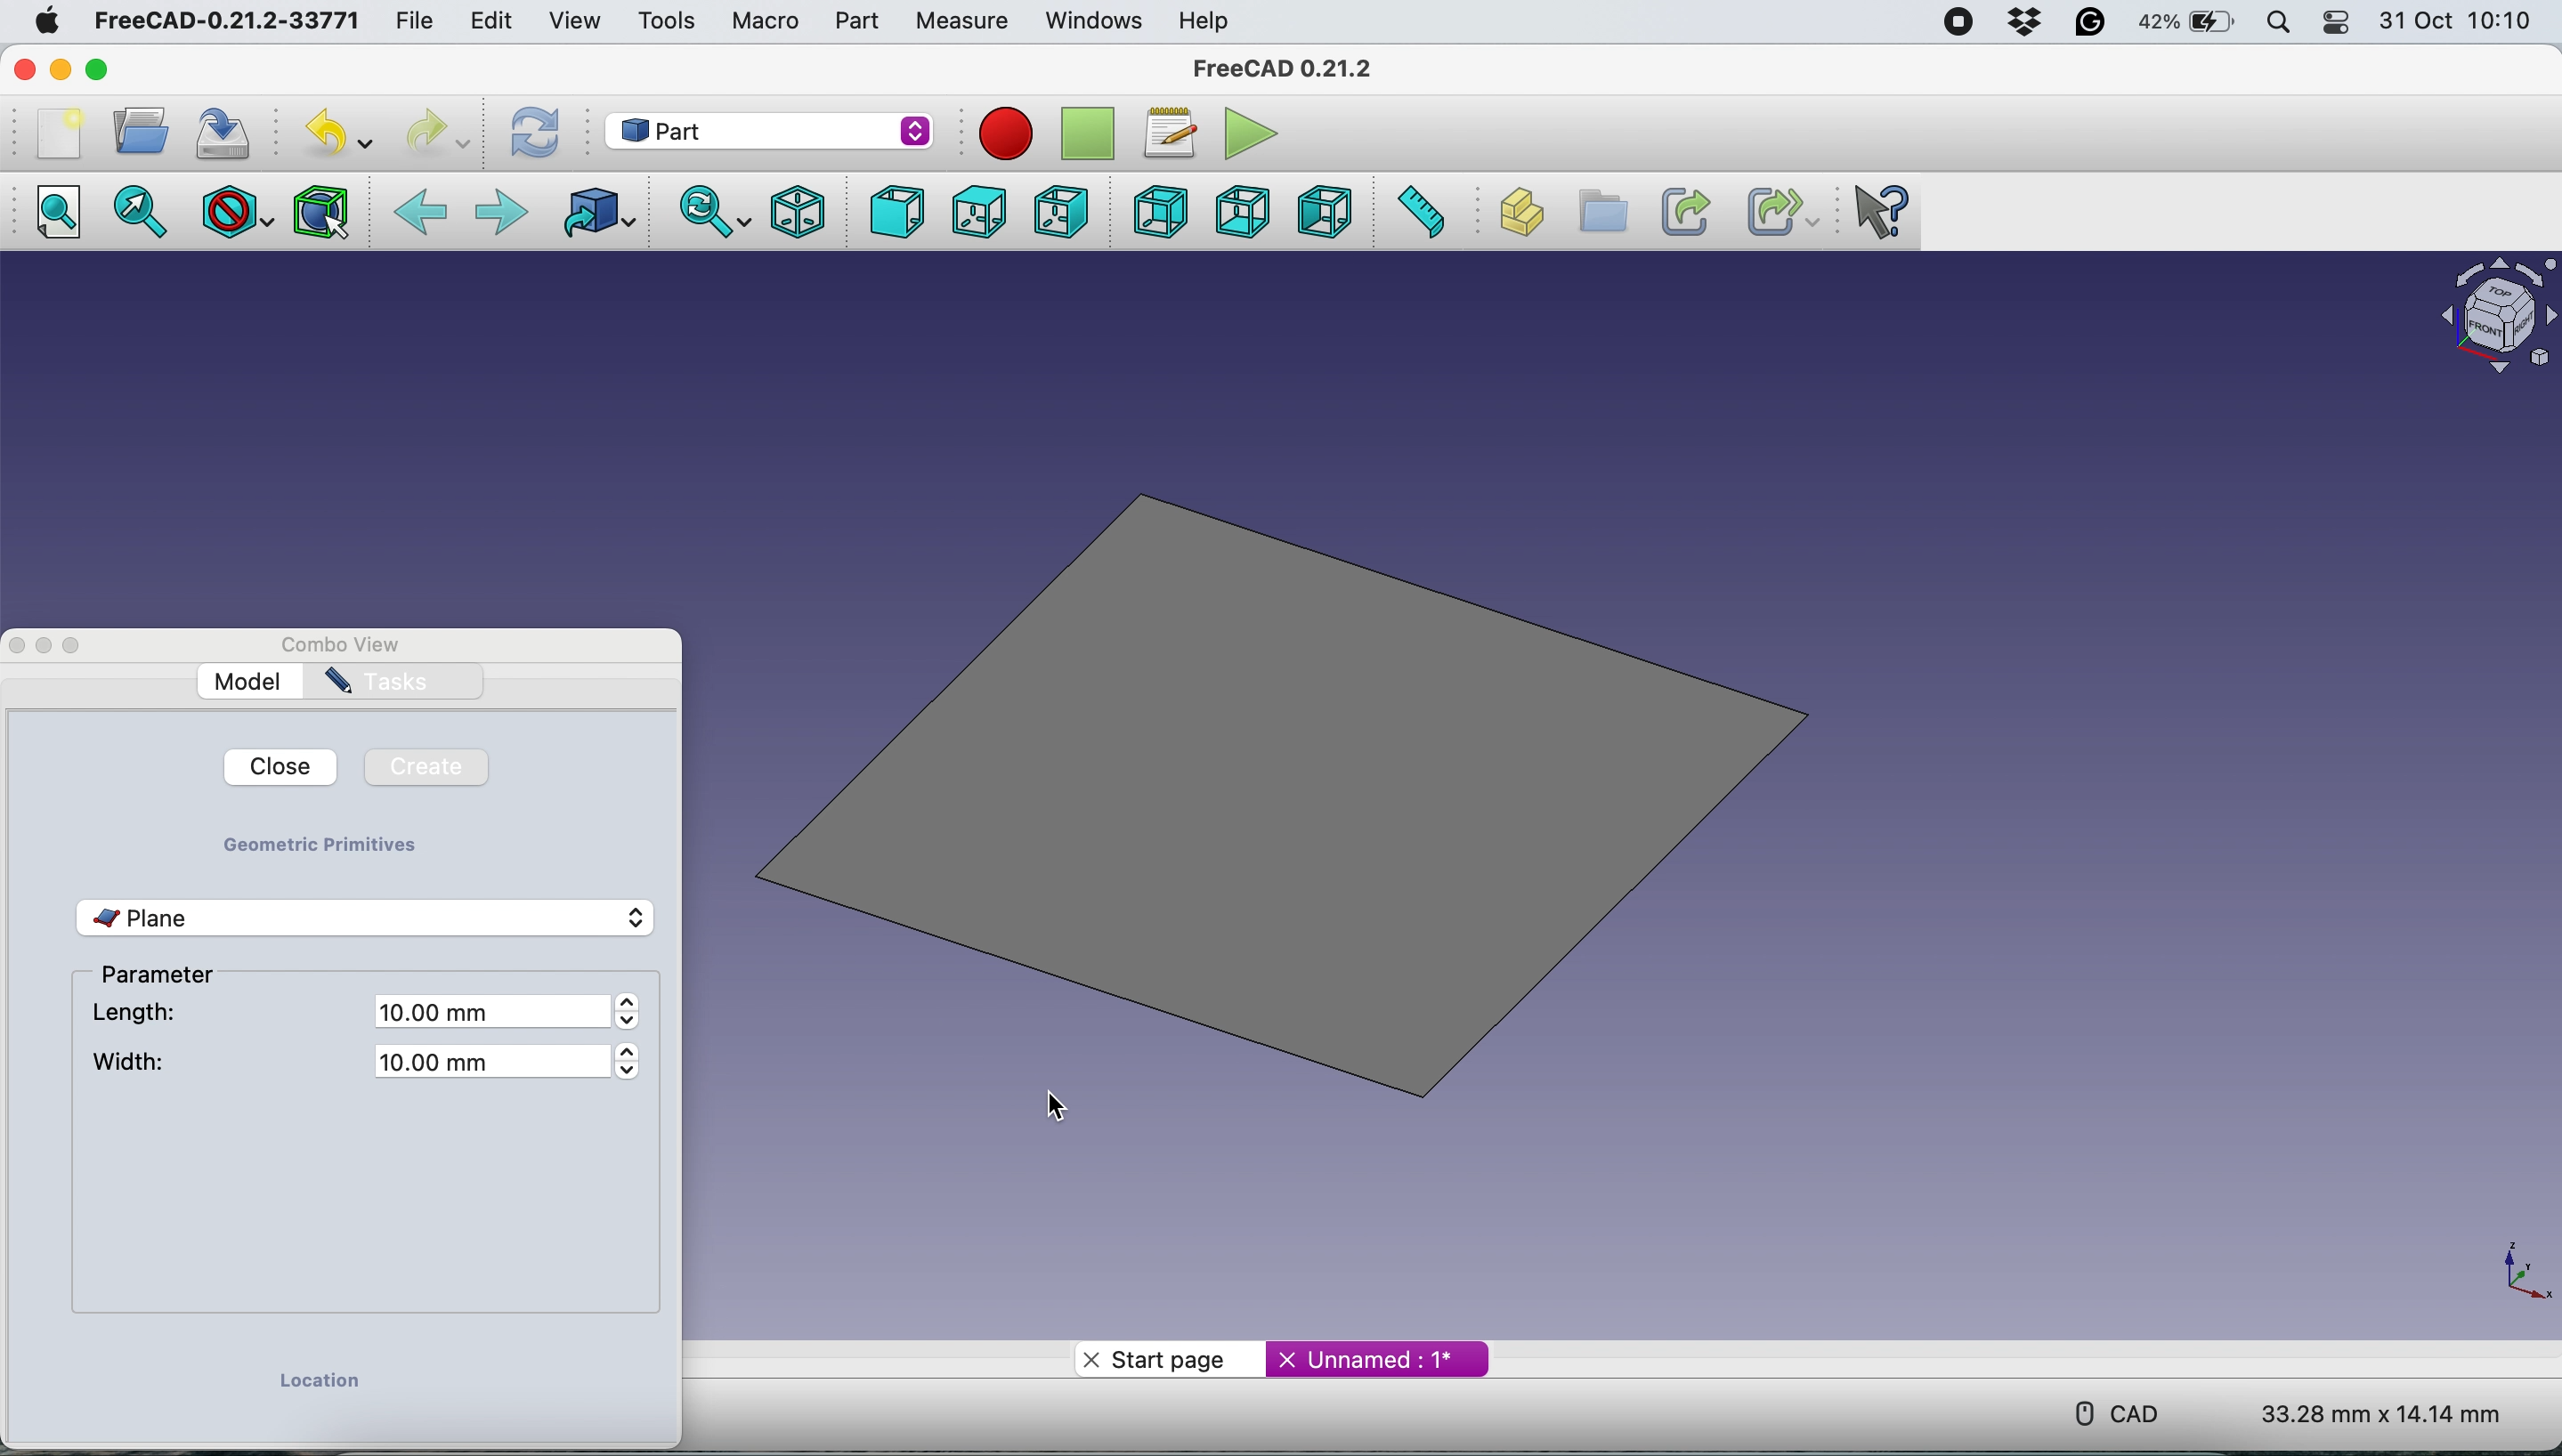 The height and width of the screenshot is (1456, 2562). What do you see at coordinates (58, 132) in the screenshot?
I see `New` at bounding box center [58, 132].